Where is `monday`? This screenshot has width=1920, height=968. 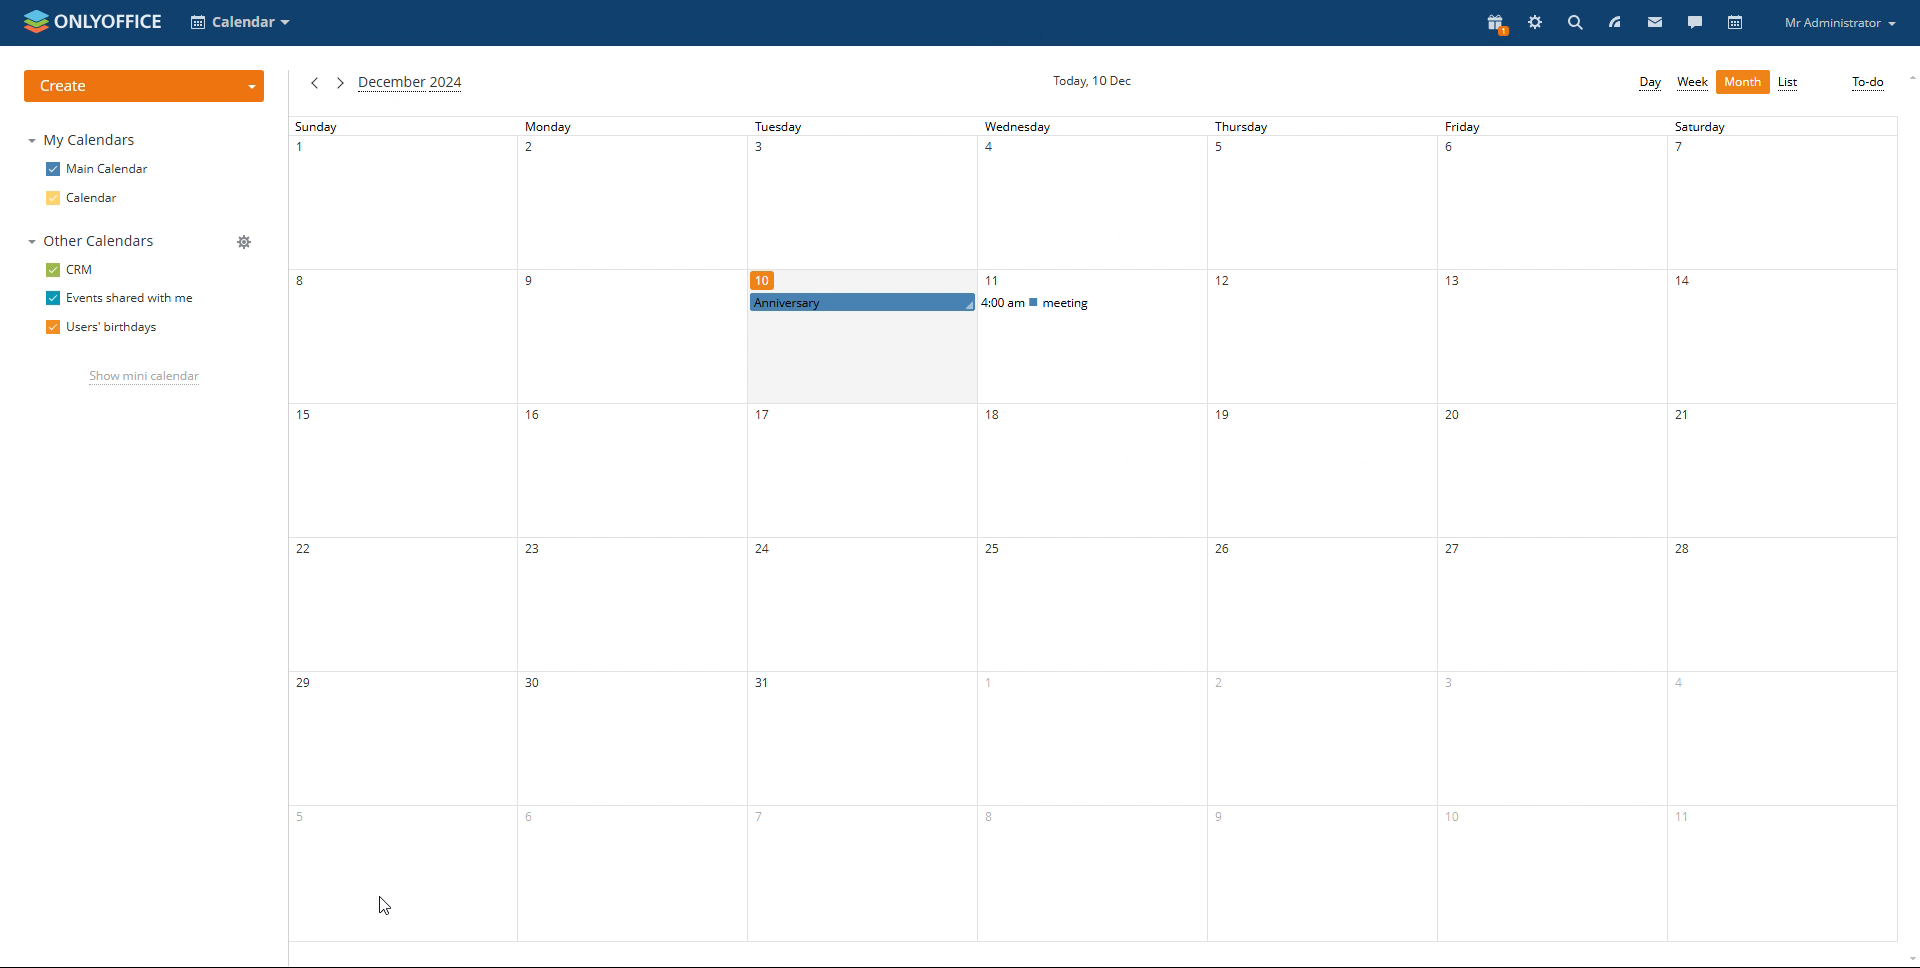
monday is located at coordinates (630, 539).